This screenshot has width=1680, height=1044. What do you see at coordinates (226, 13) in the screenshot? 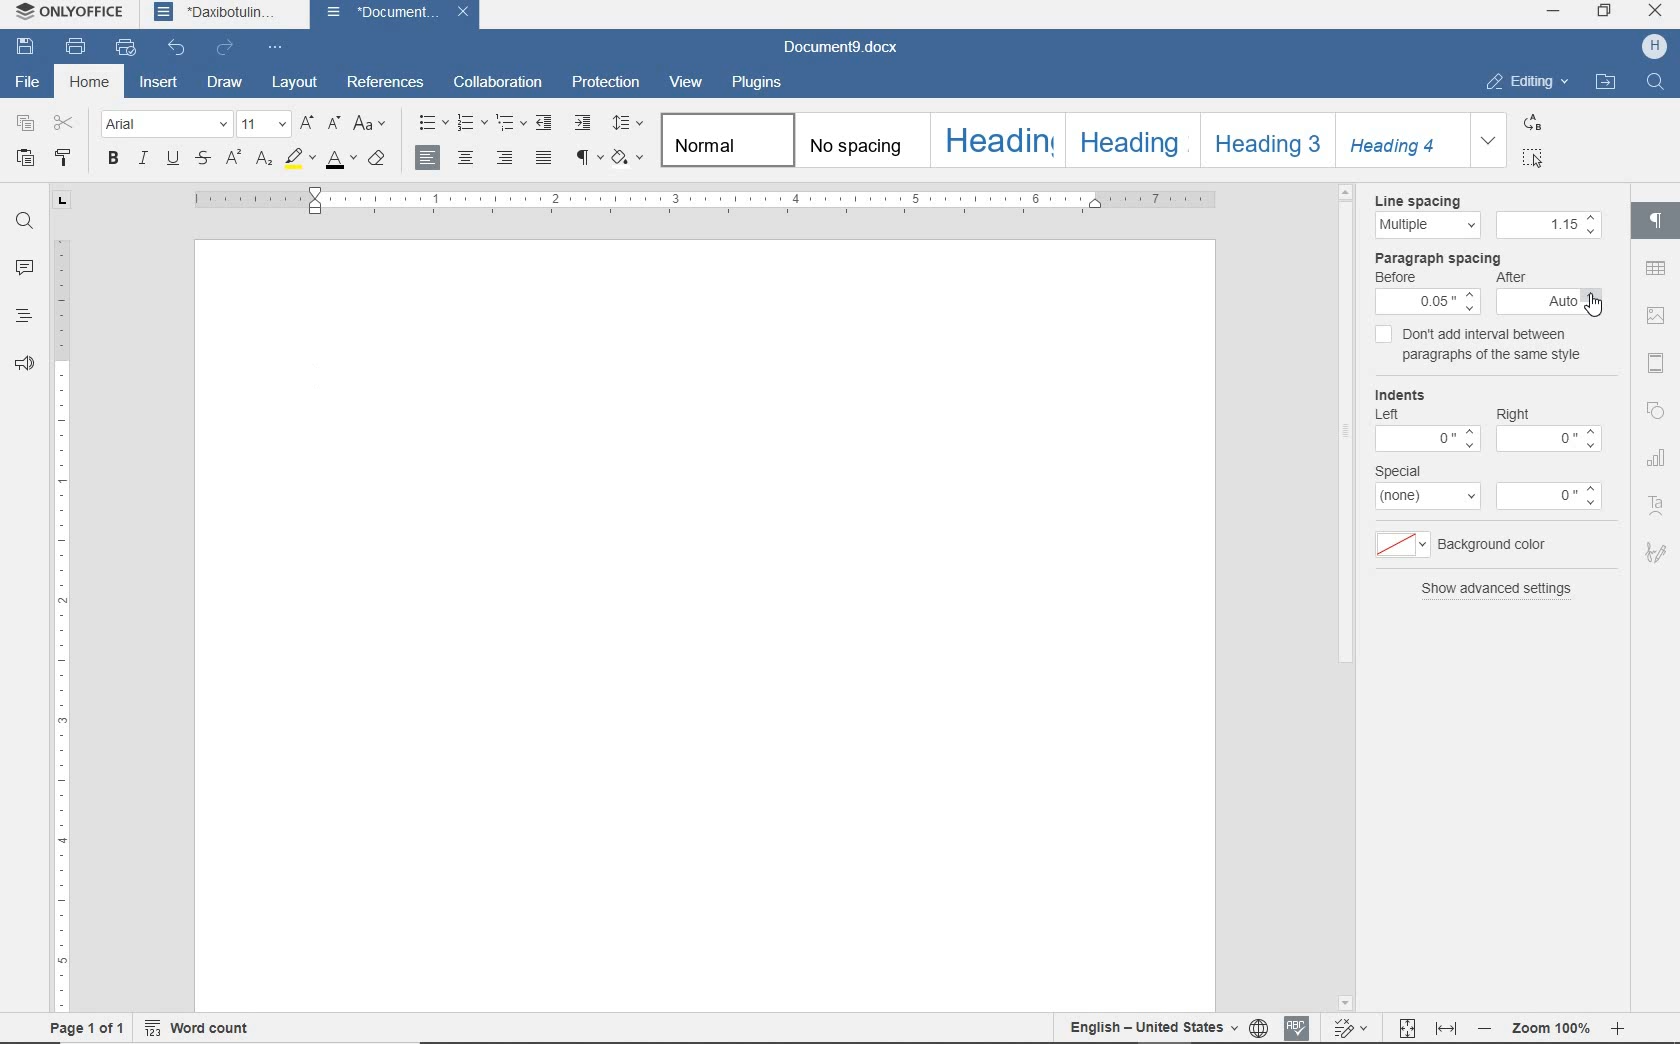
I see `Daxibotulin...` at bounding box center [226, 13].